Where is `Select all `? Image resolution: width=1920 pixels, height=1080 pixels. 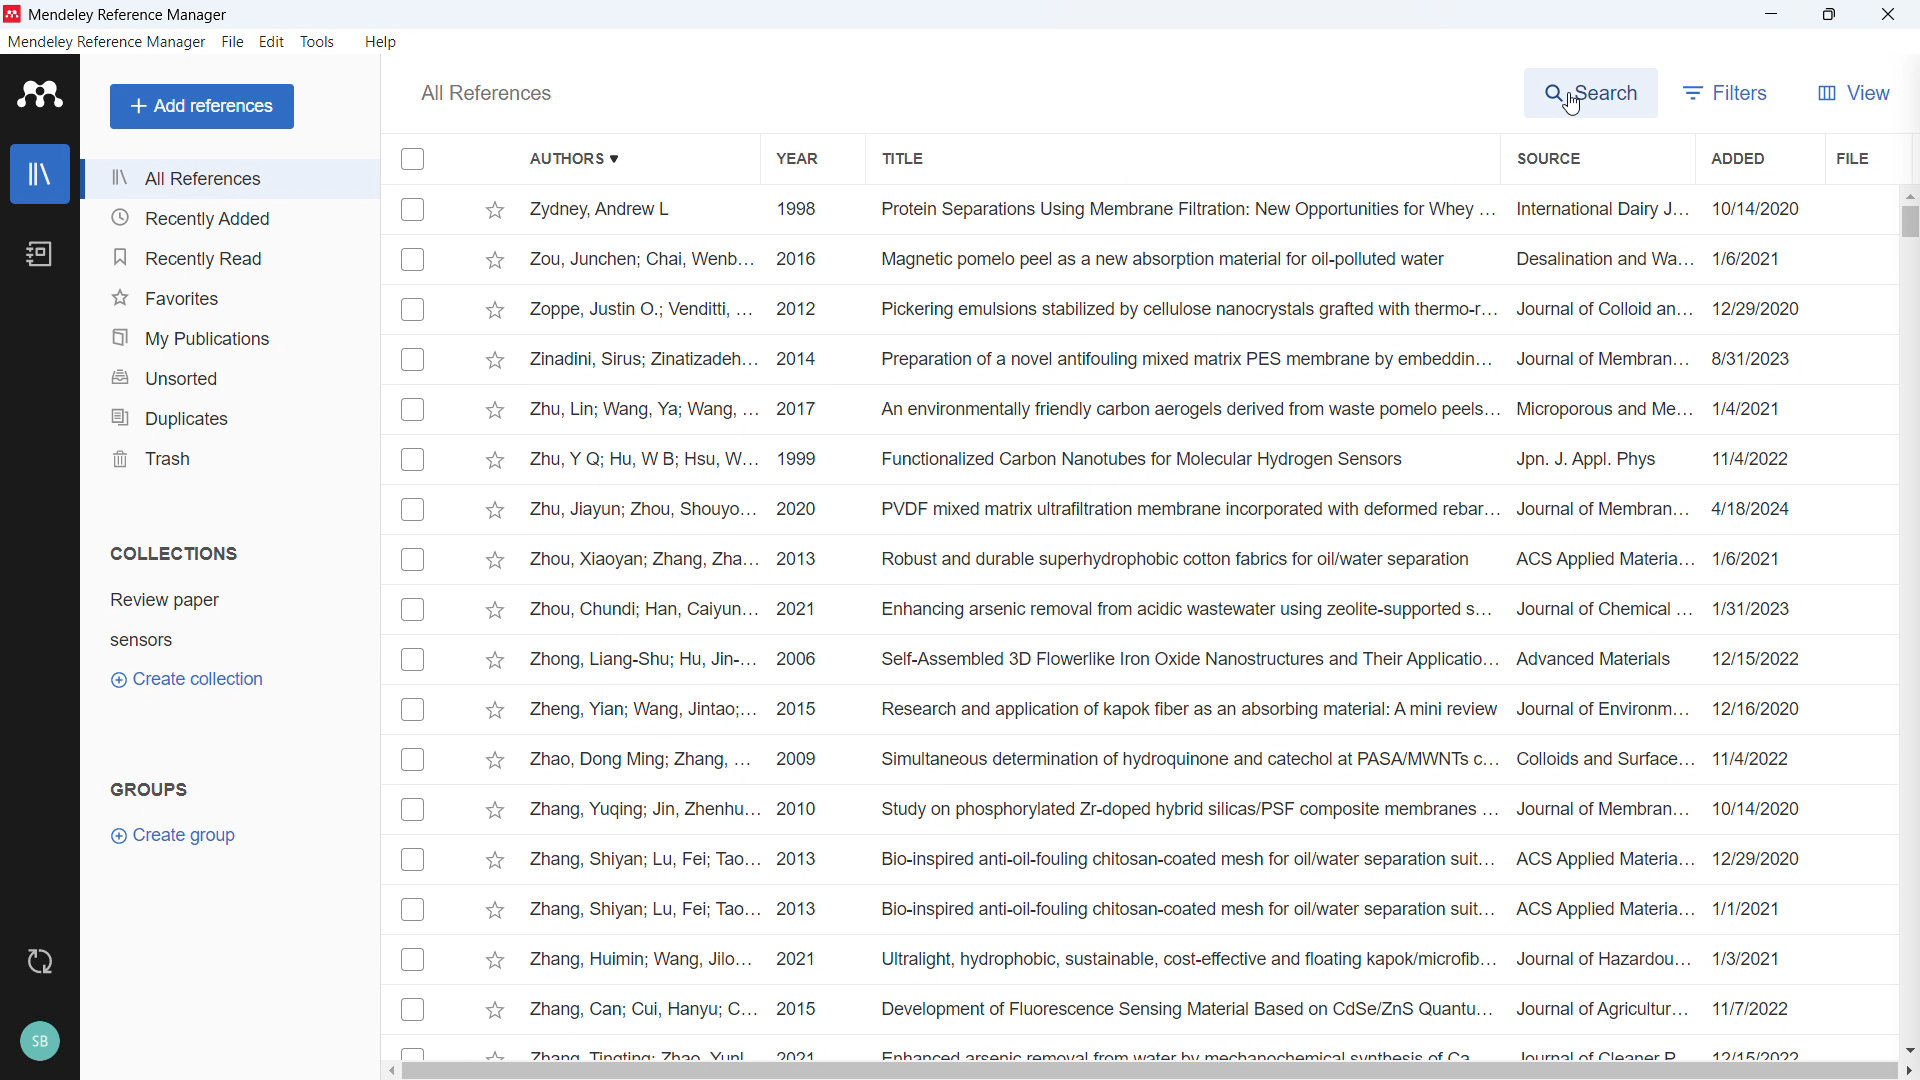 Select all  is located at coordinates (414, 158).